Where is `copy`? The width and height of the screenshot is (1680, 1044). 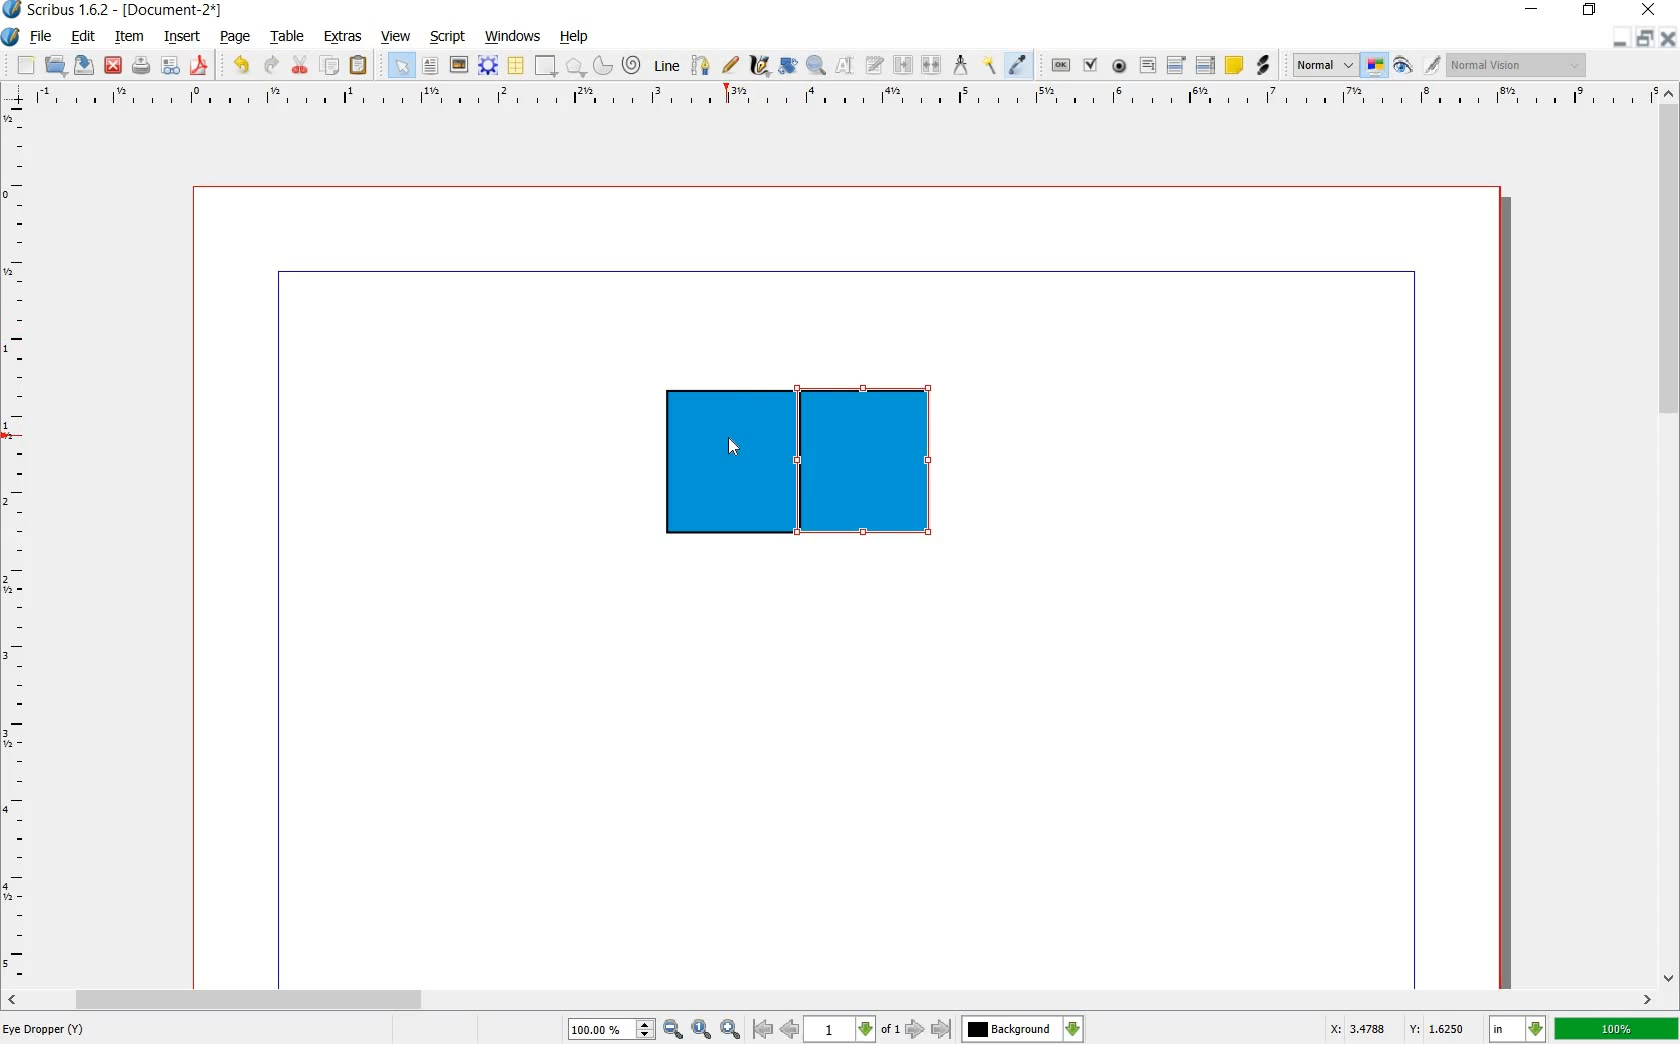 copy is located at coordinates (330, 67).